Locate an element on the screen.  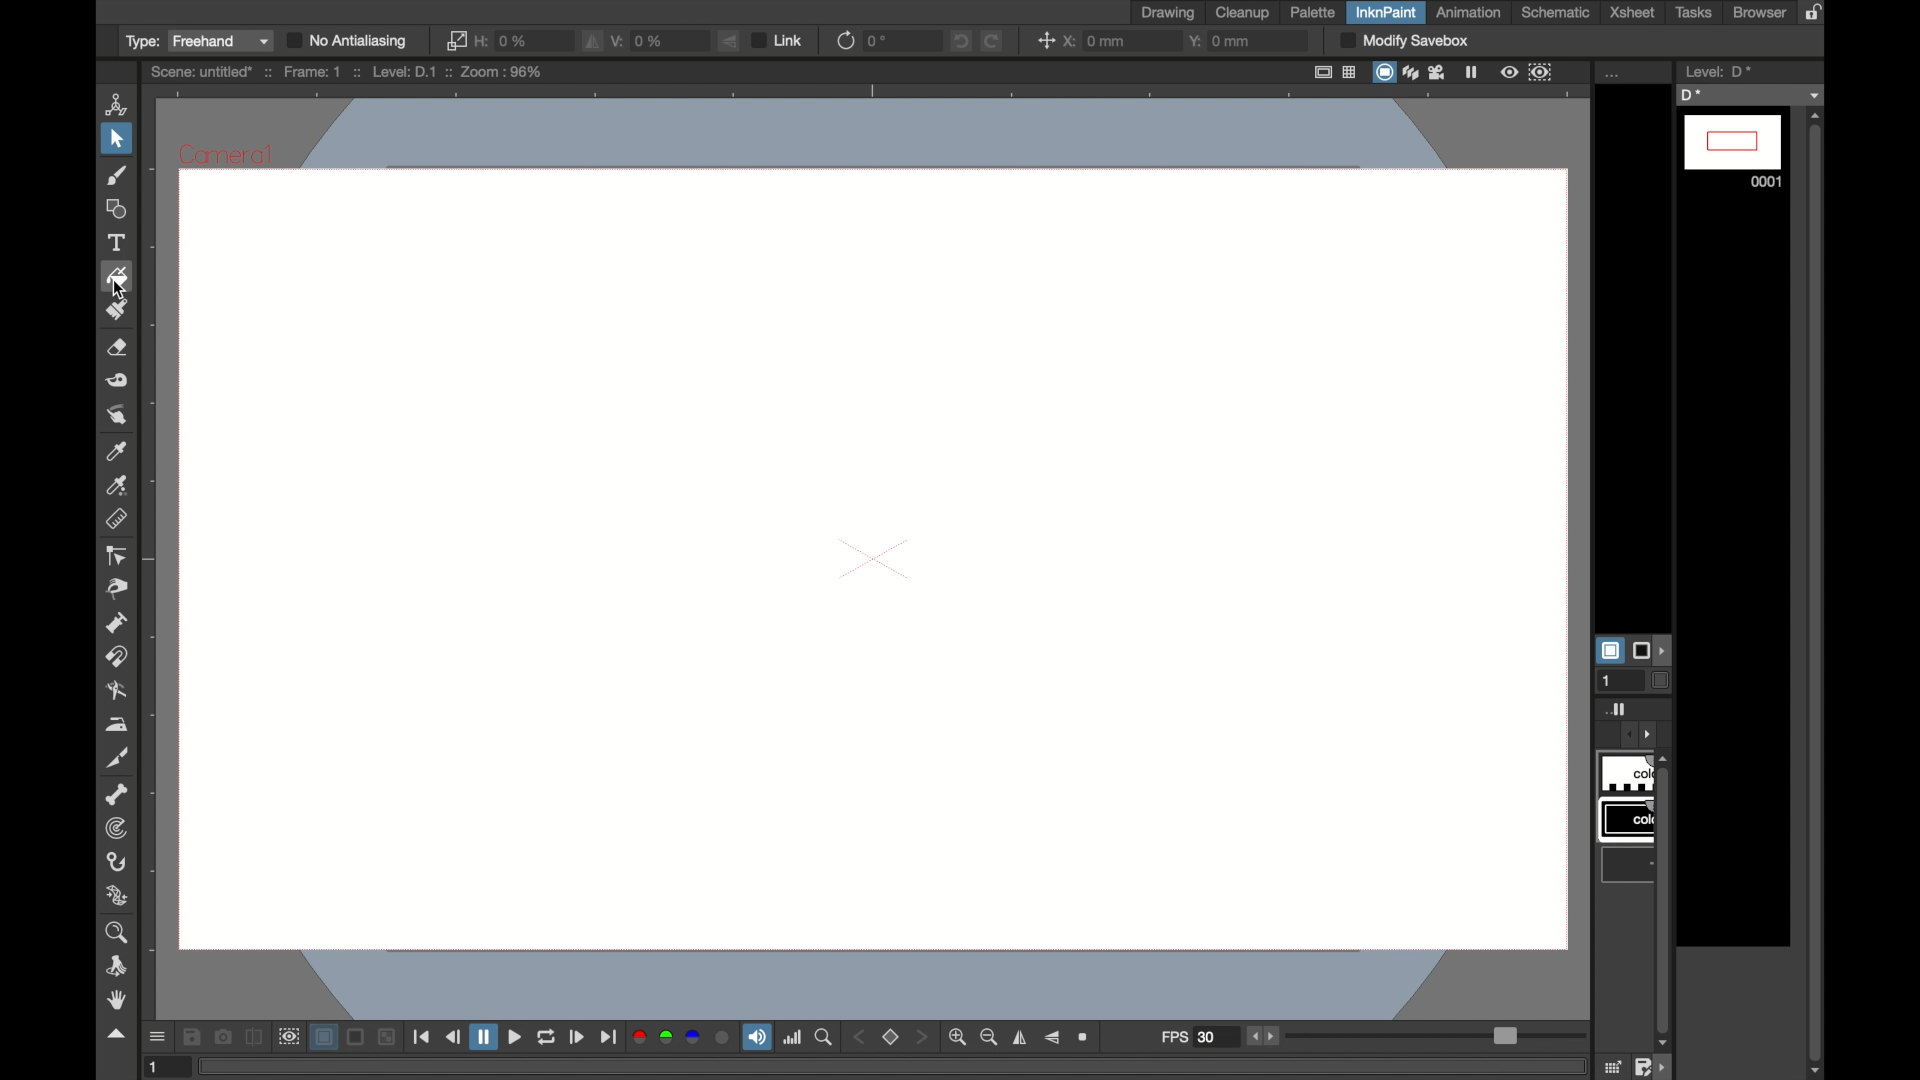
frame is located at coordinates (1542, 72).